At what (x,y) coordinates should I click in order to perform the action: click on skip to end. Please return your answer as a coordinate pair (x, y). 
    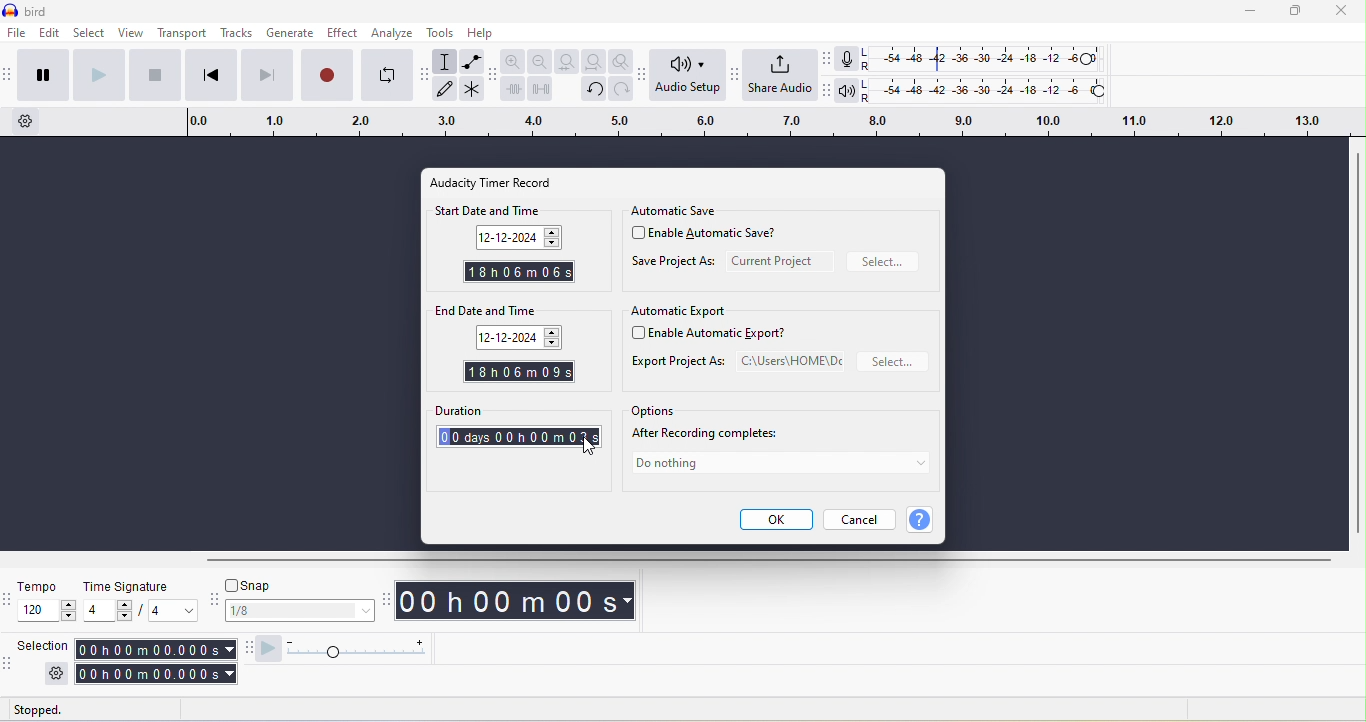
    Looking at the image, I should click on (266, 75).